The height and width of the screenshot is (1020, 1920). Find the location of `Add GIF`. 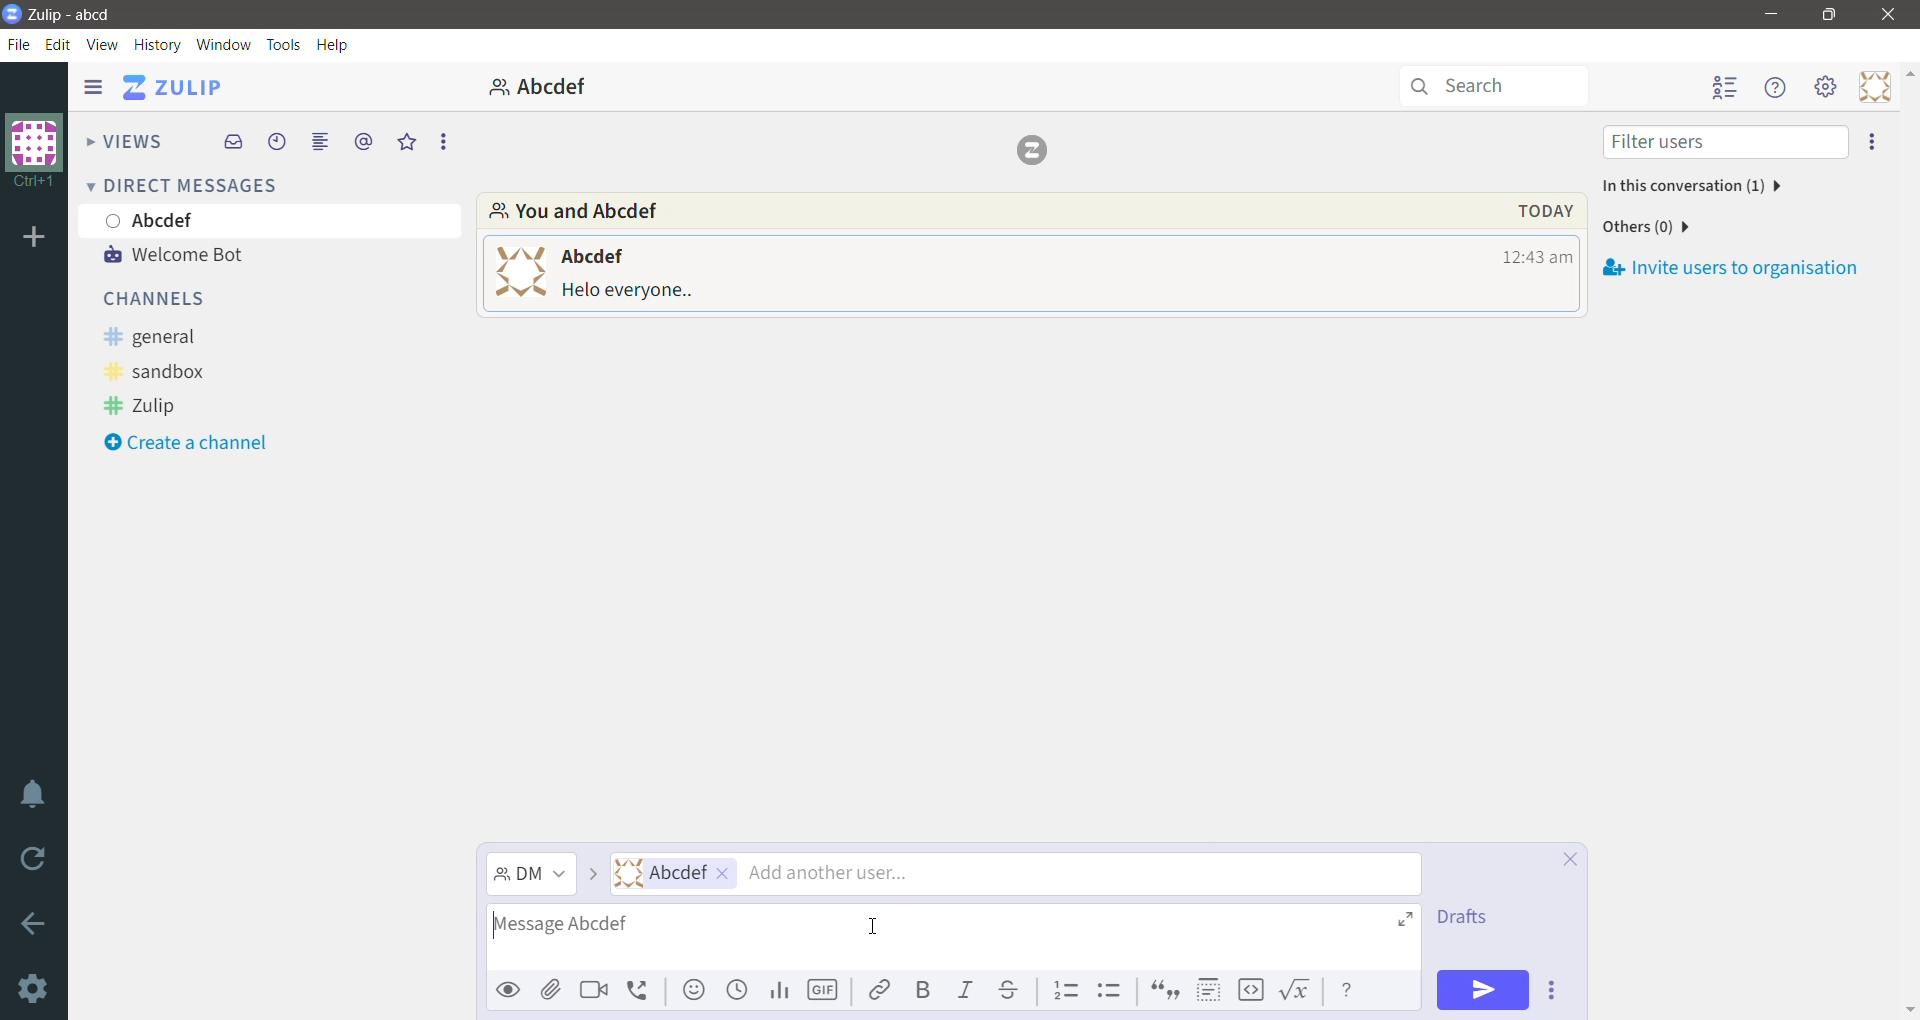

Add GIF is located at coordinates (824, 989).